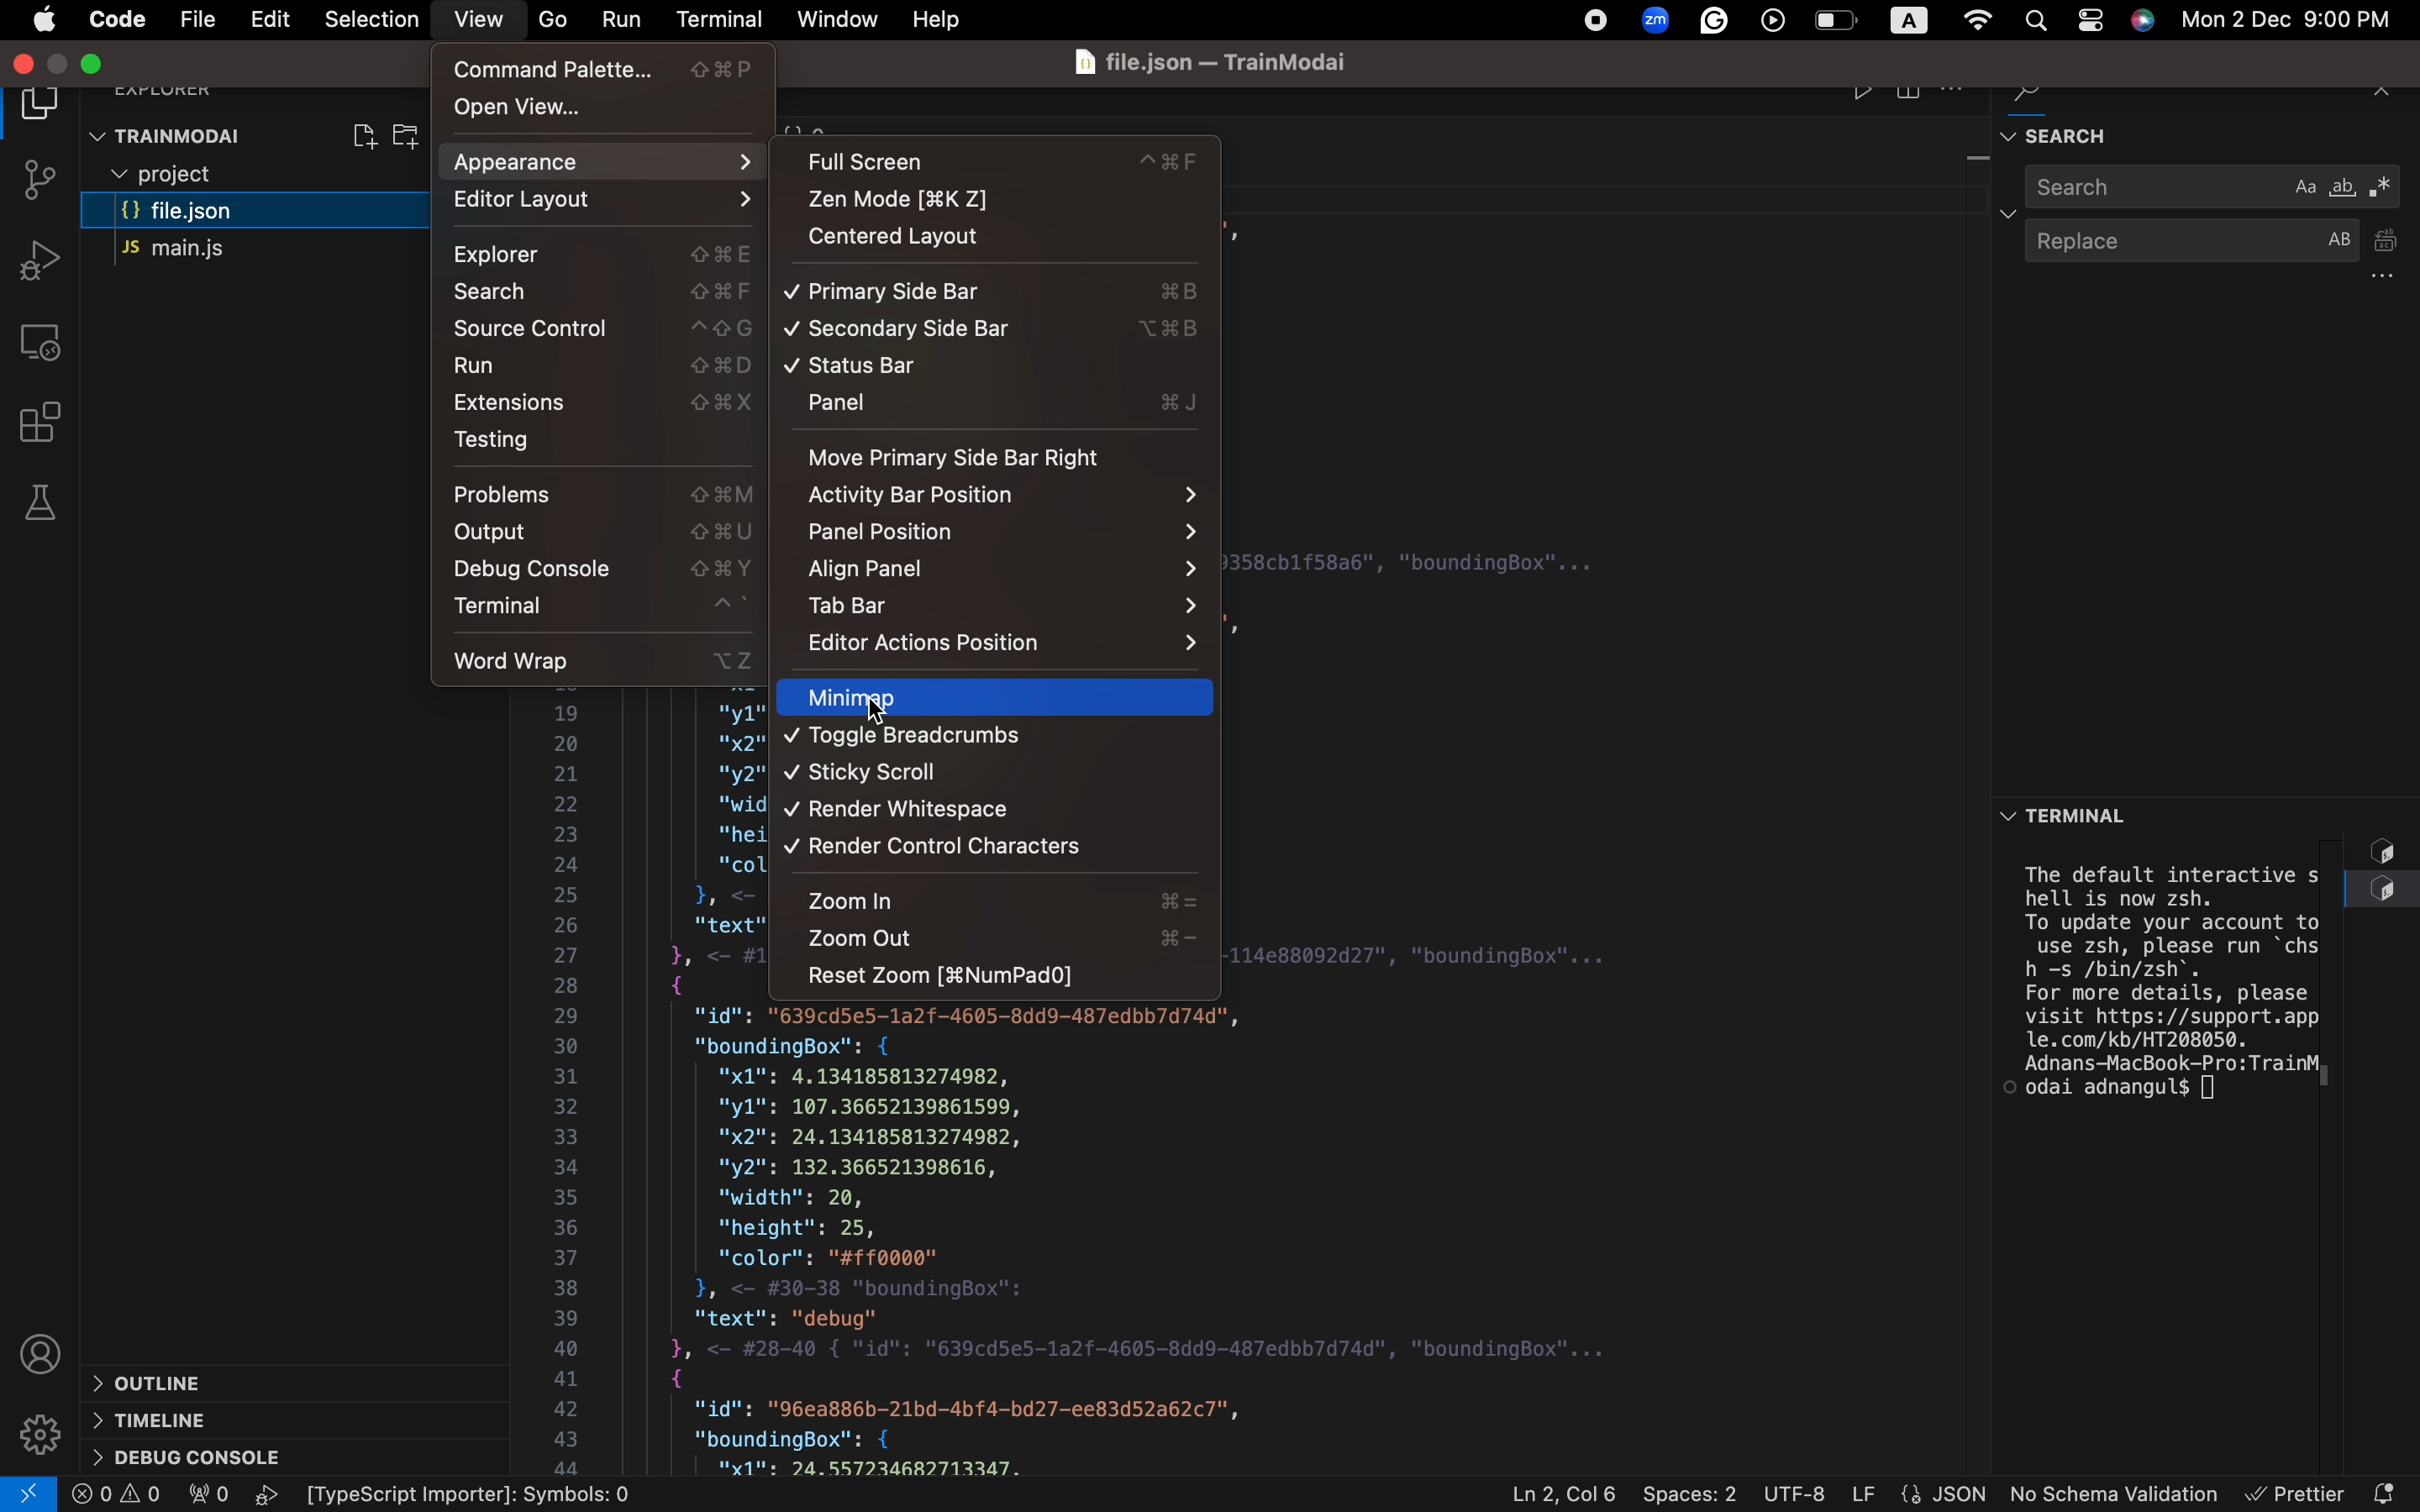  I want to click on help, so click(945, 19).